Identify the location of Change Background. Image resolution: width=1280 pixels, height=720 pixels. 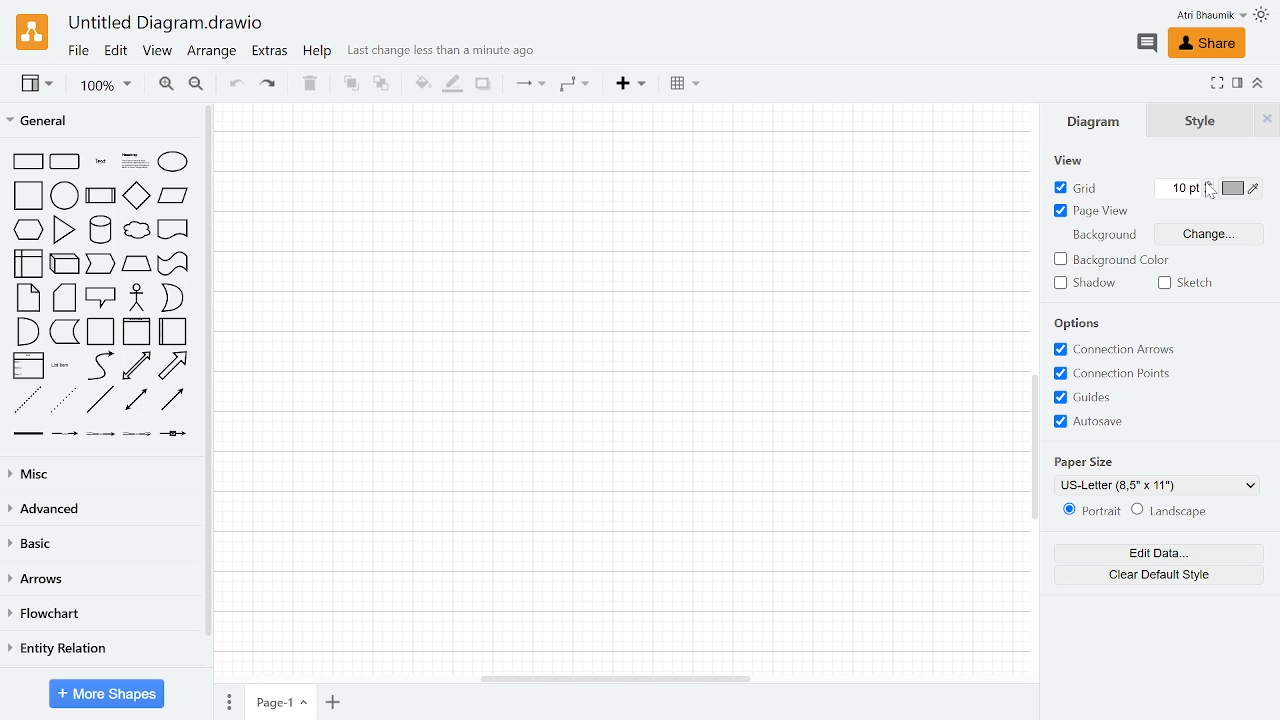
(1208, 236).